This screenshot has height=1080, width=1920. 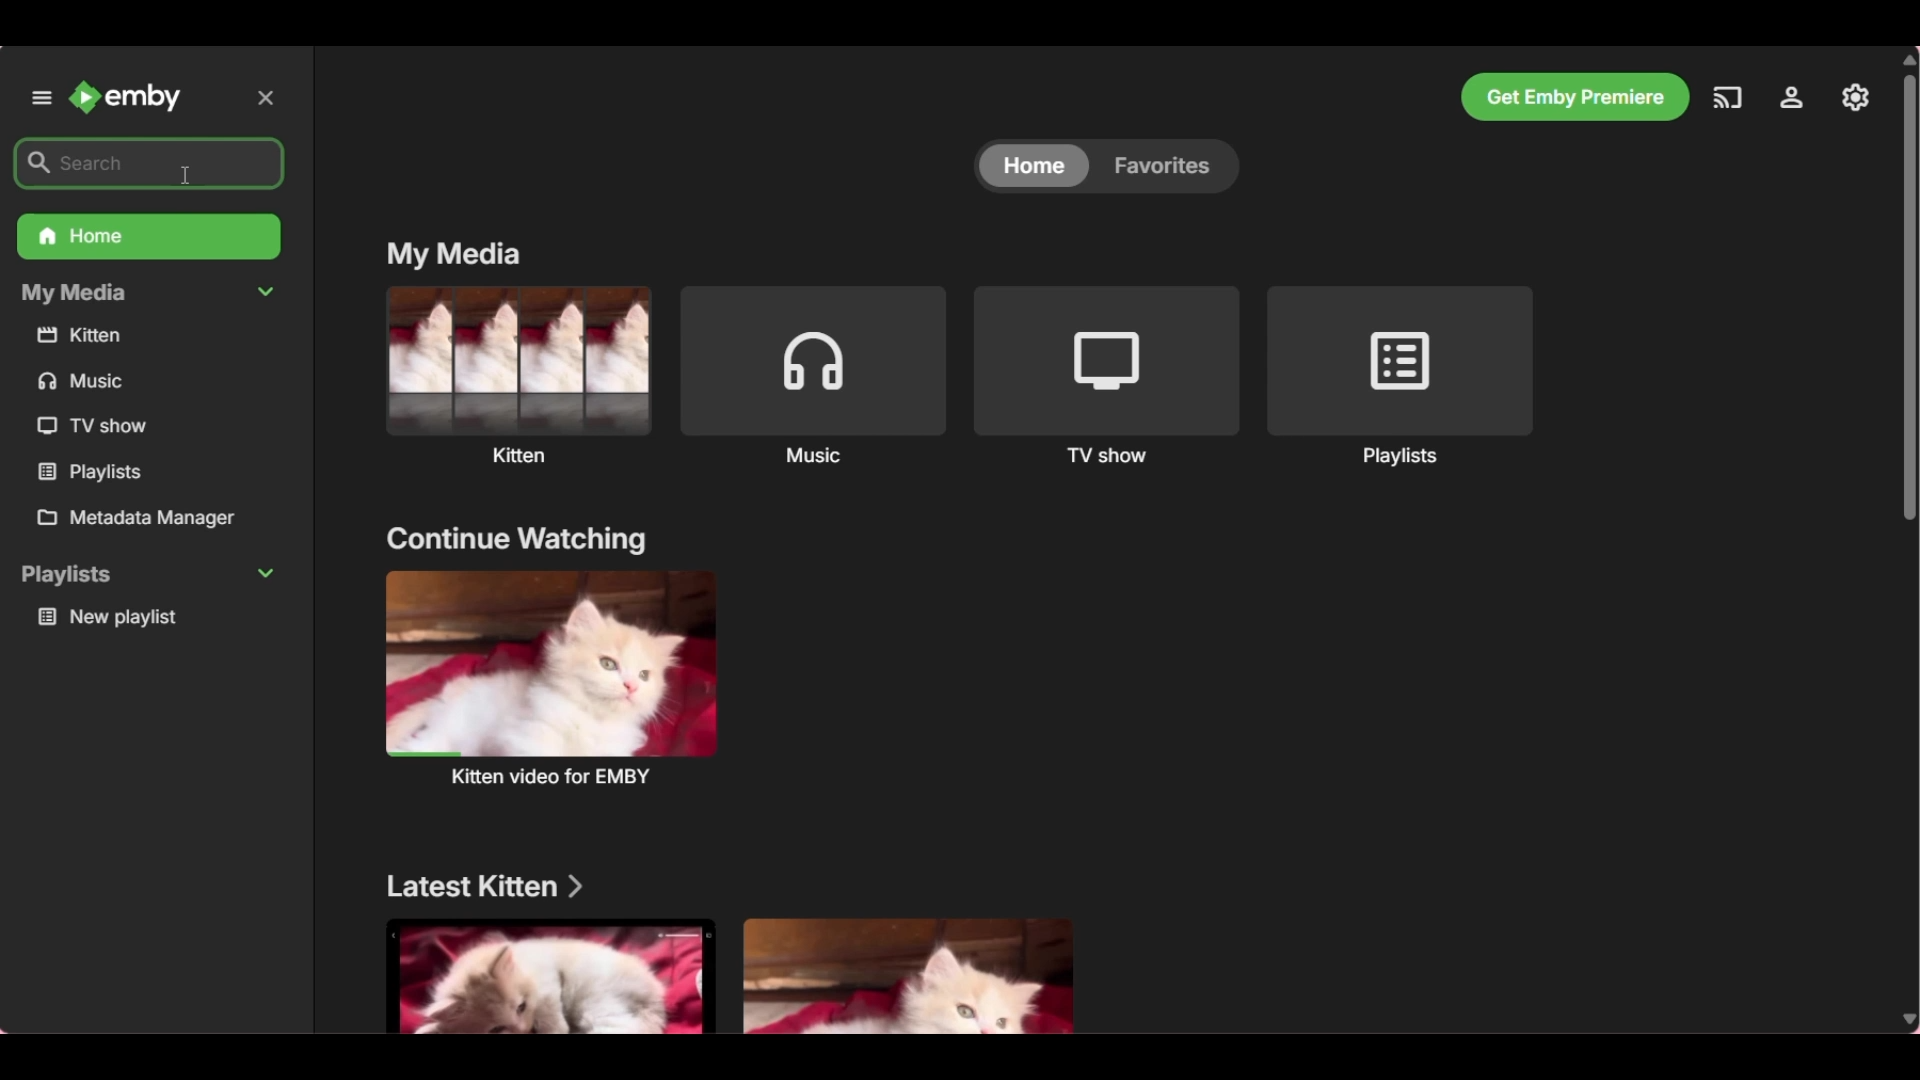 What do you see at coordinates (106, 471) in the screenshot?
I see `playlists` at bounding box center [106, 471].